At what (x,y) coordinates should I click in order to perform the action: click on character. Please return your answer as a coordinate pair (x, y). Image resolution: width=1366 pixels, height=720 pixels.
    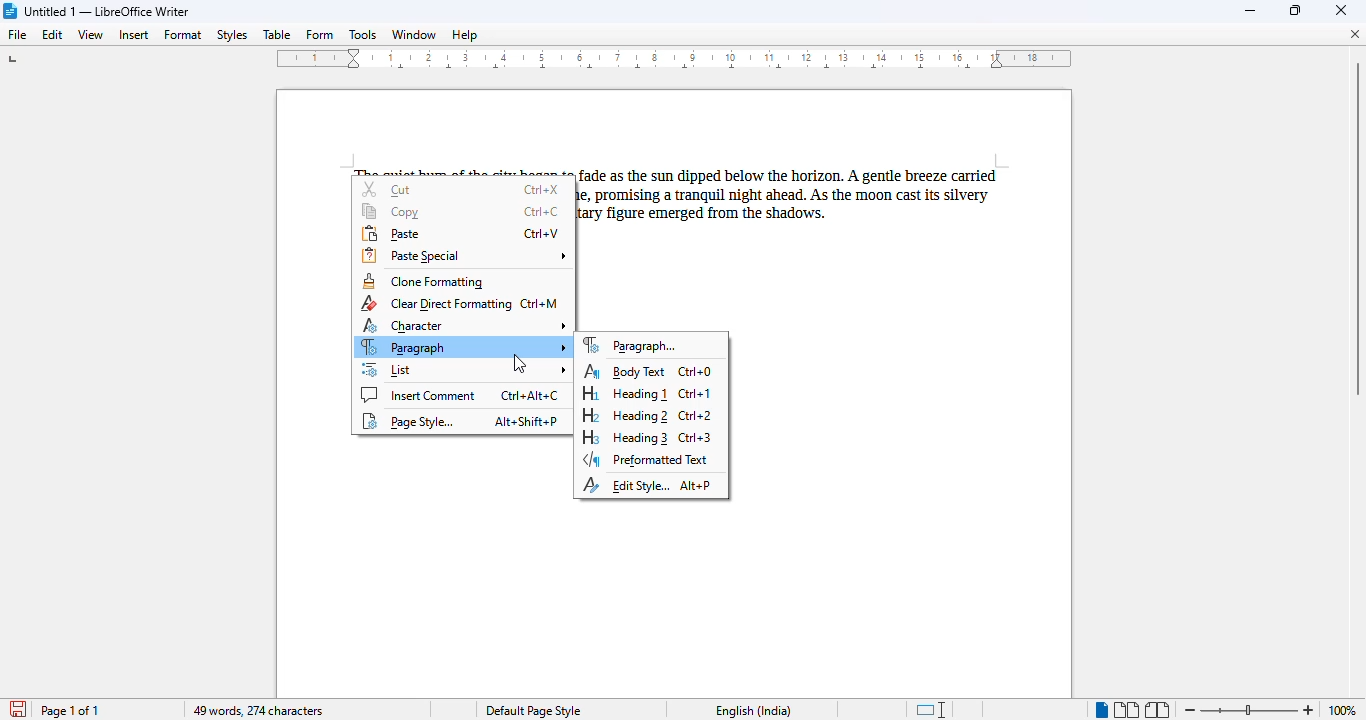
    Looking at the image, I should click on (464, 325).